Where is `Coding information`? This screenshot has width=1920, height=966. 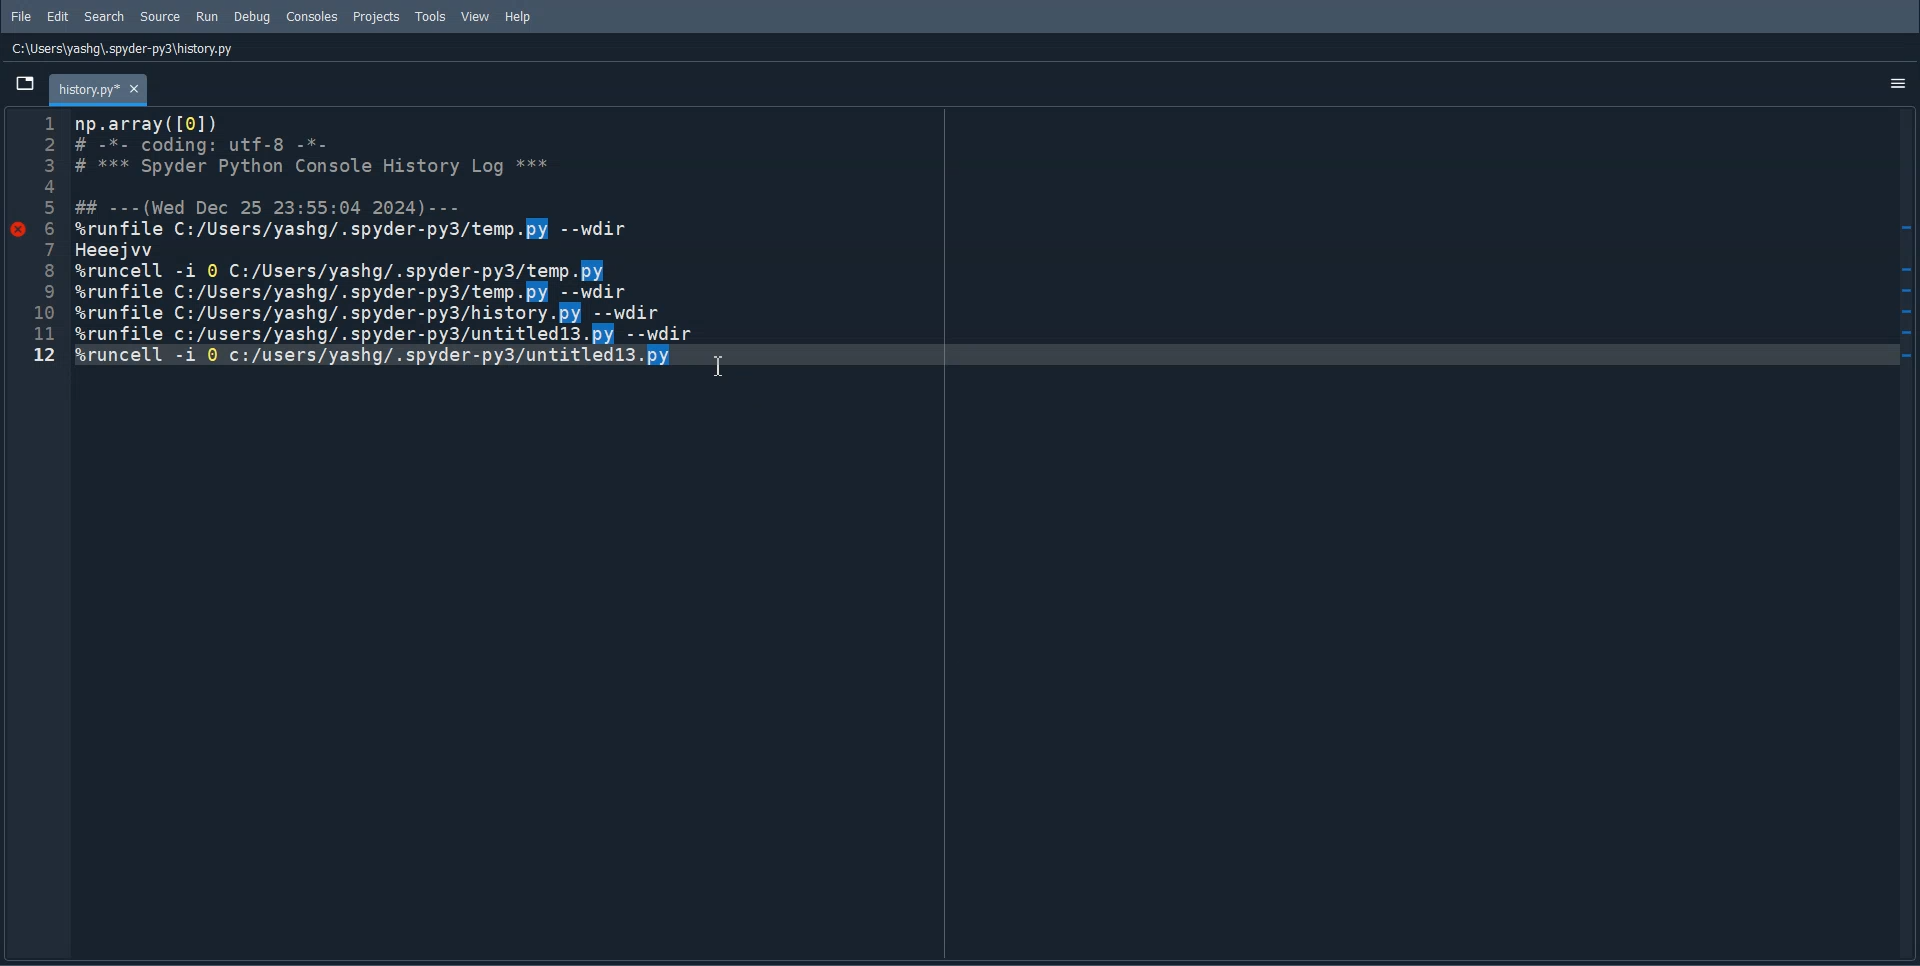
Coding information is located at coordinates (384, 241).